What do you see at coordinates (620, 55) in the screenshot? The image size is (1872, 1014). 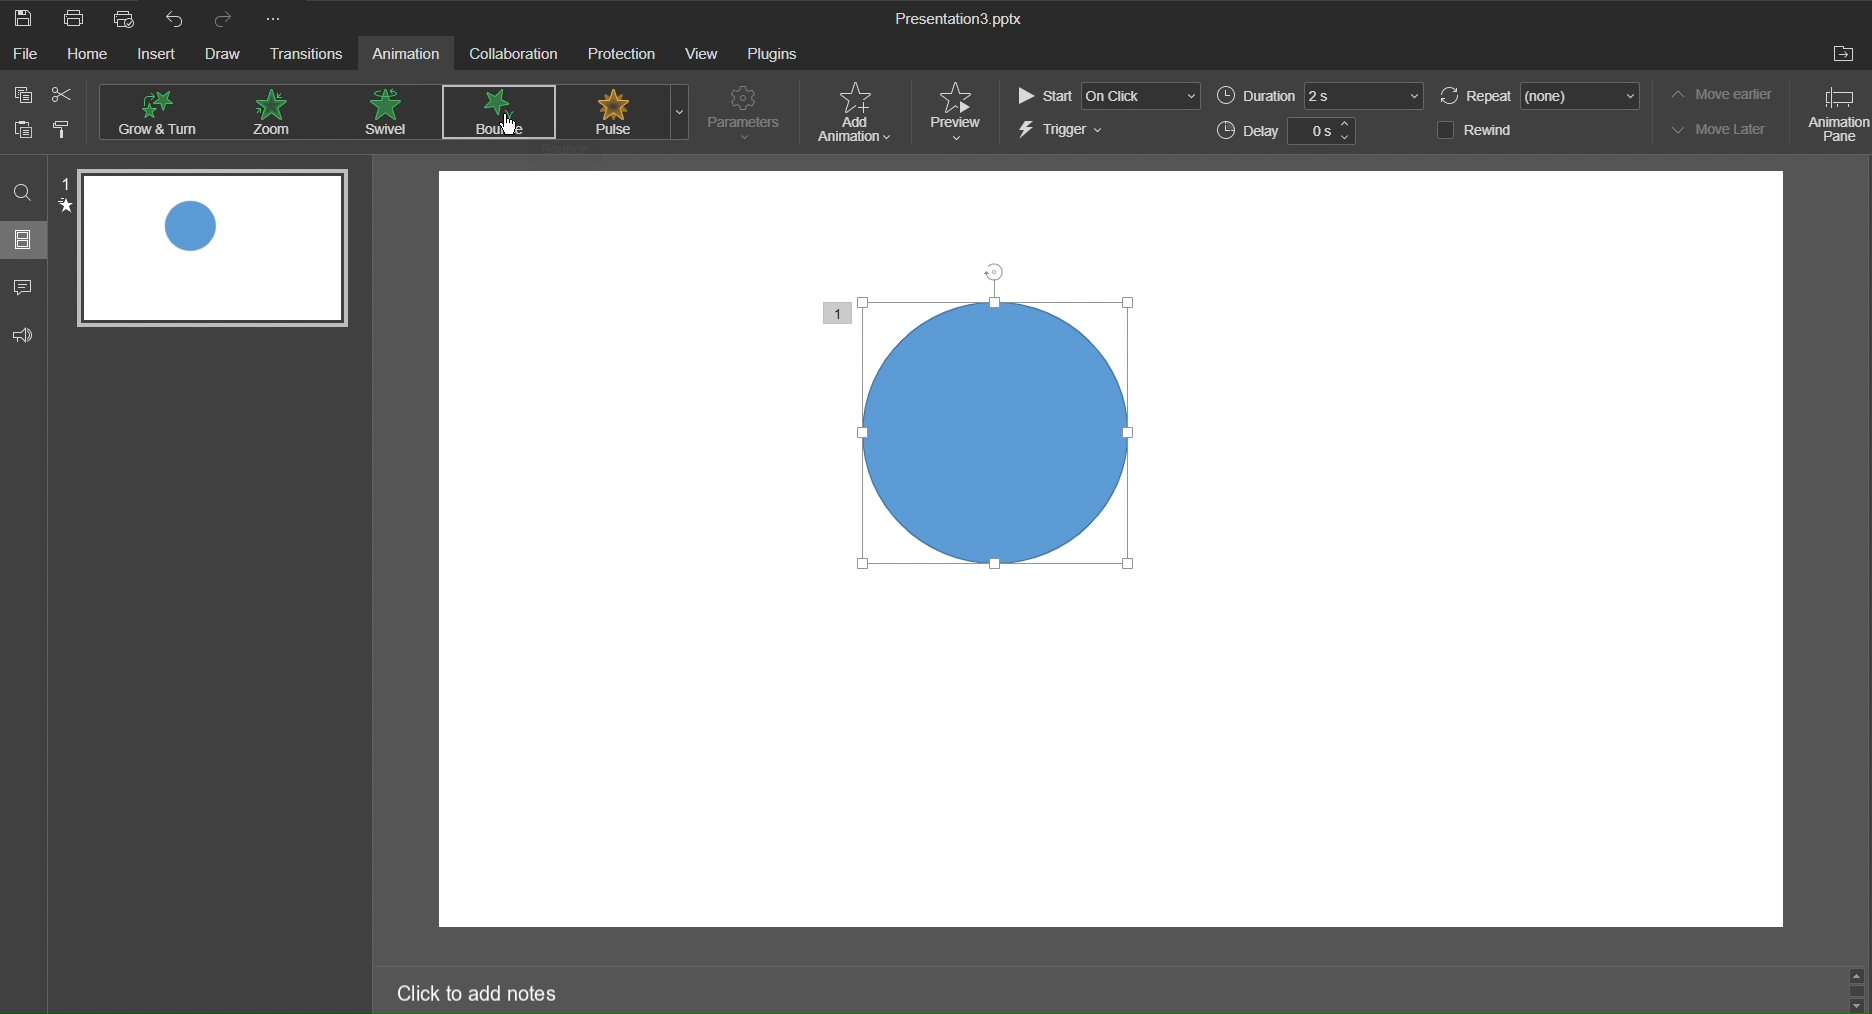 I see `Protection` at bounding box center [620, 55].